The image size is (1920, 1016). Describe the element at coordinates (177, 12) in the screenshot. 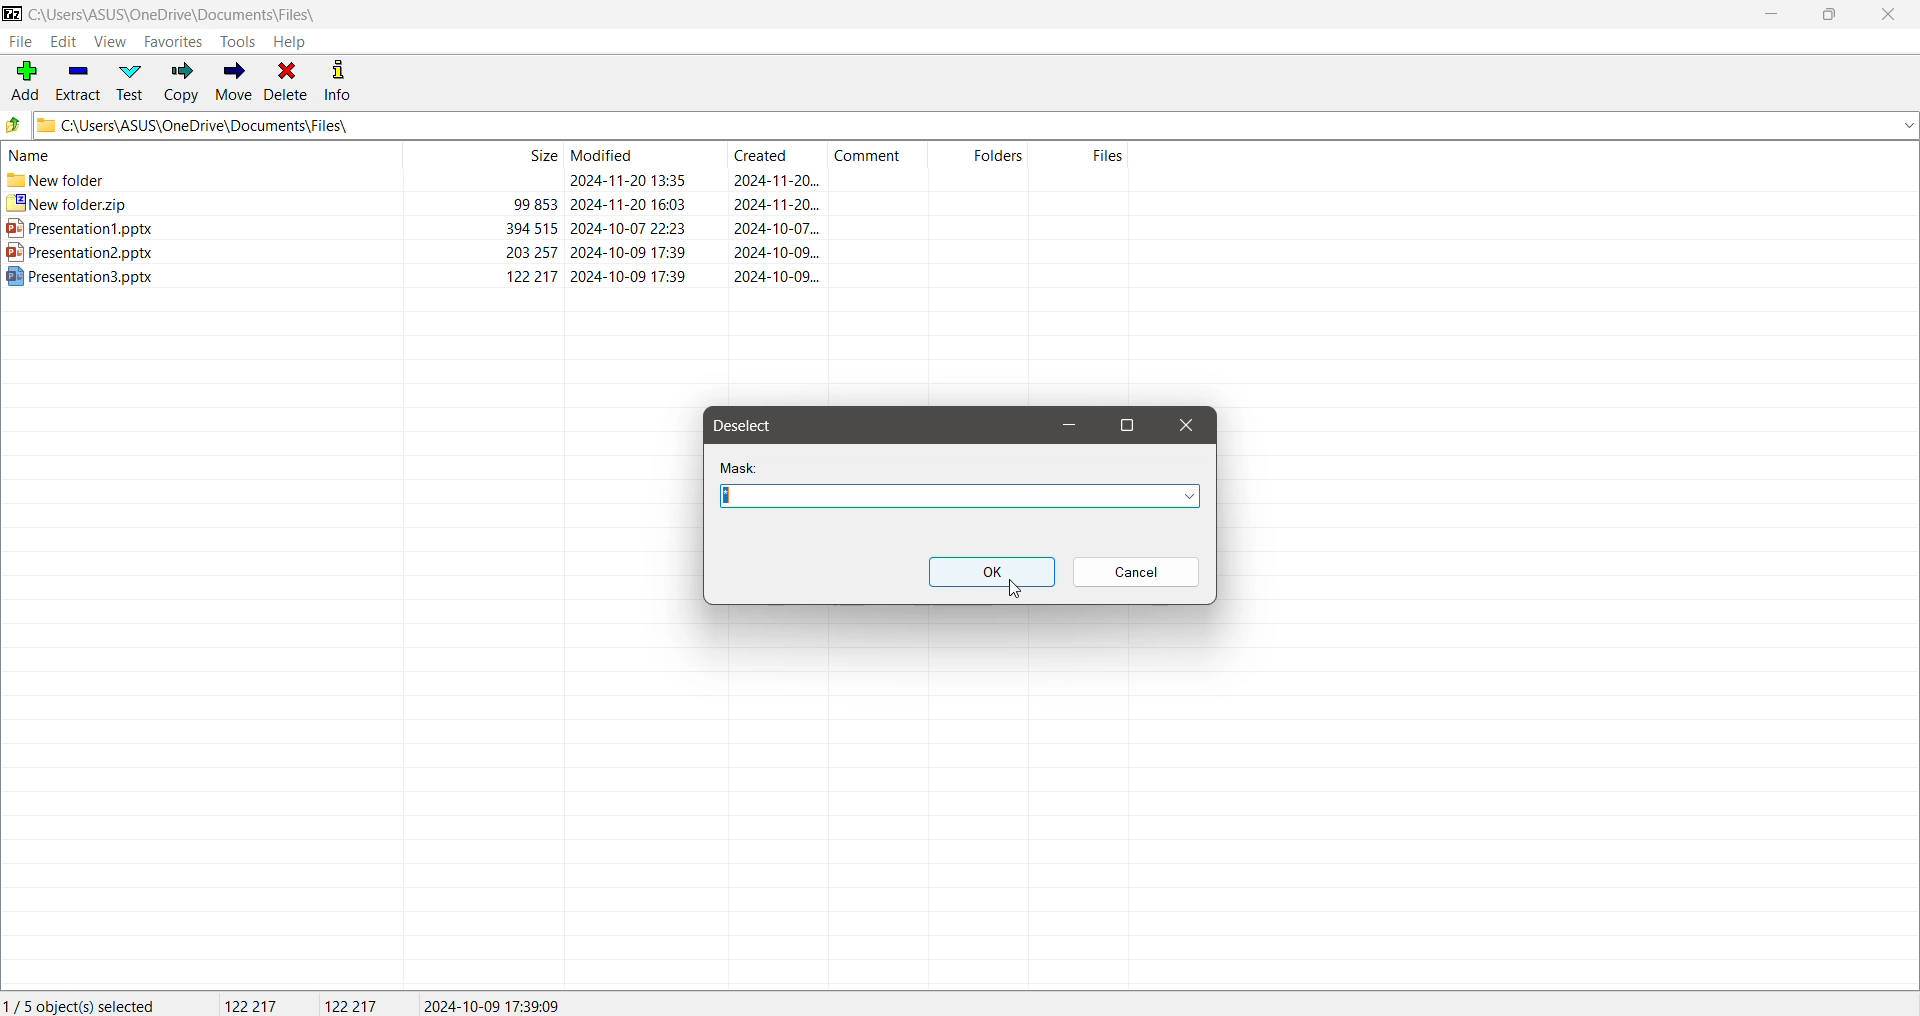

I see `Current Folder Path` at that location.